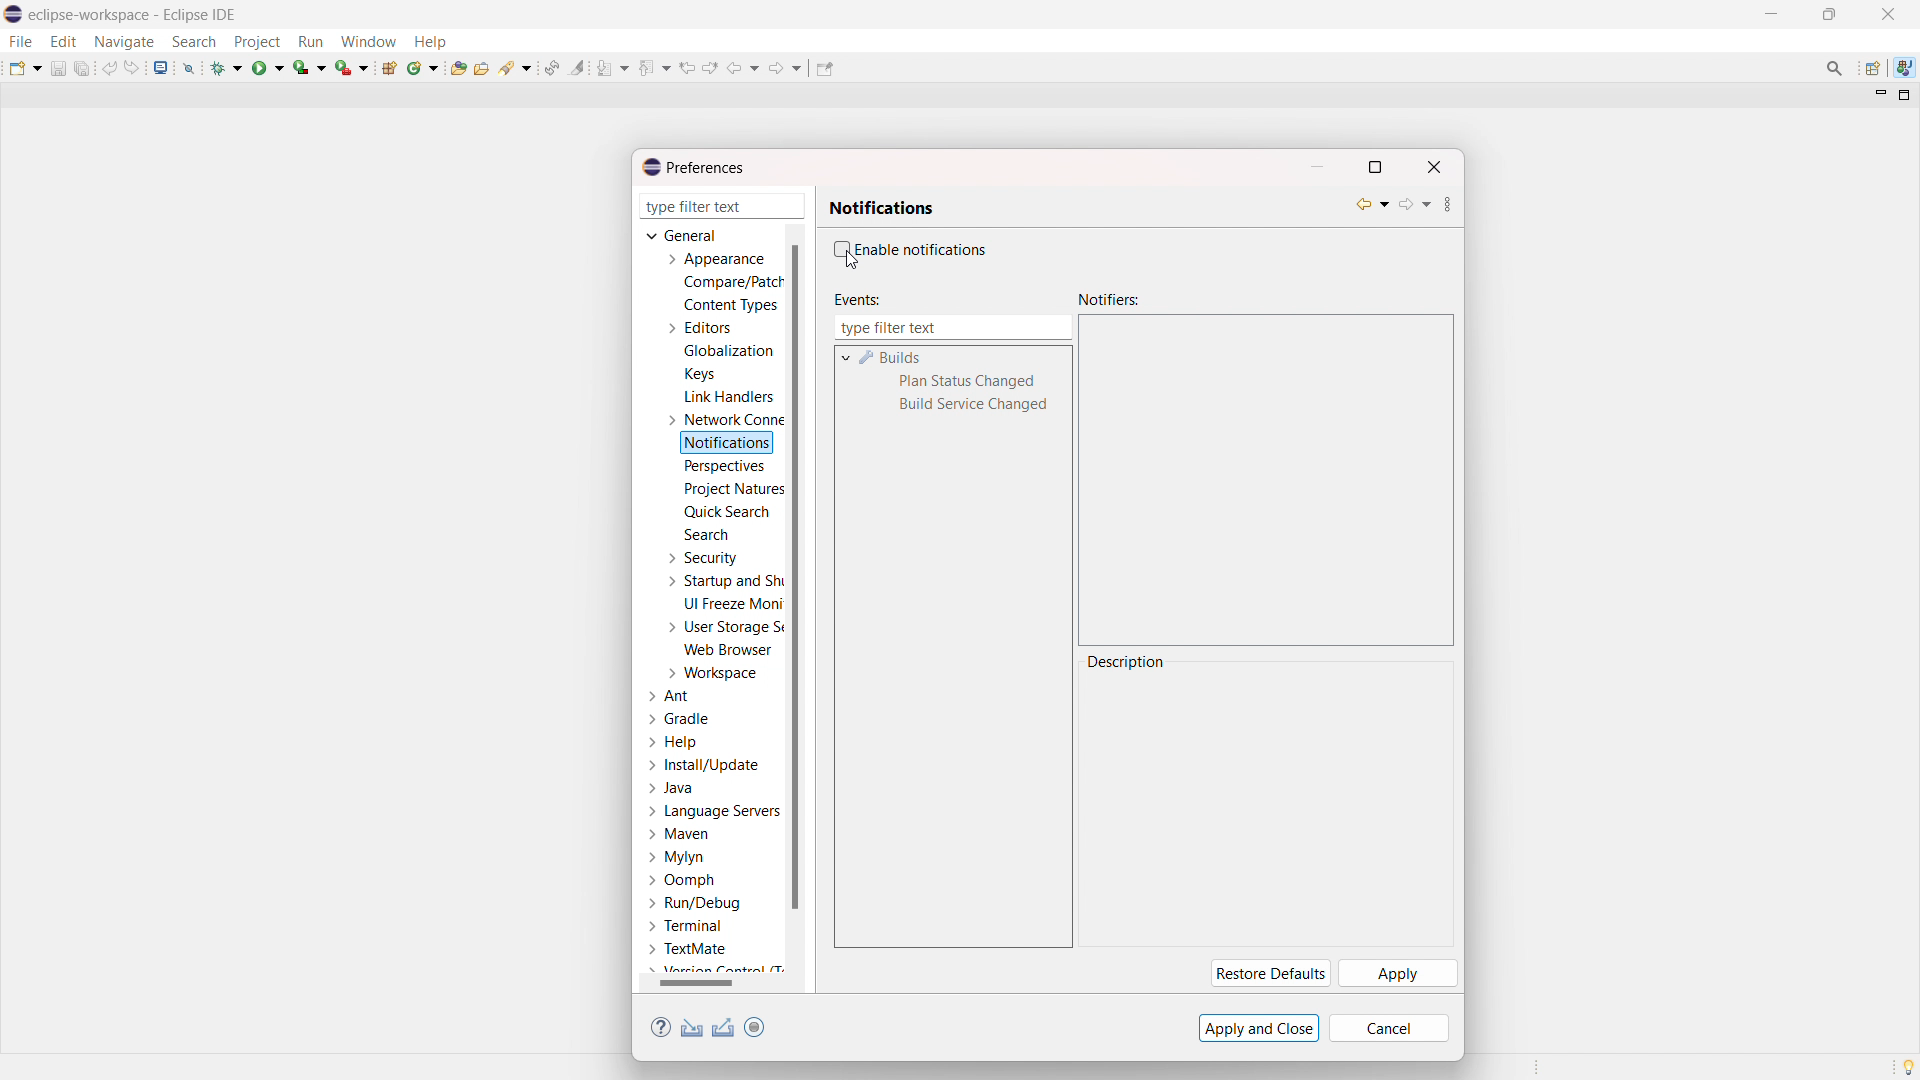  Describe the element at coordinates (661, 1028) in the screenshot. I see `help` at that location.